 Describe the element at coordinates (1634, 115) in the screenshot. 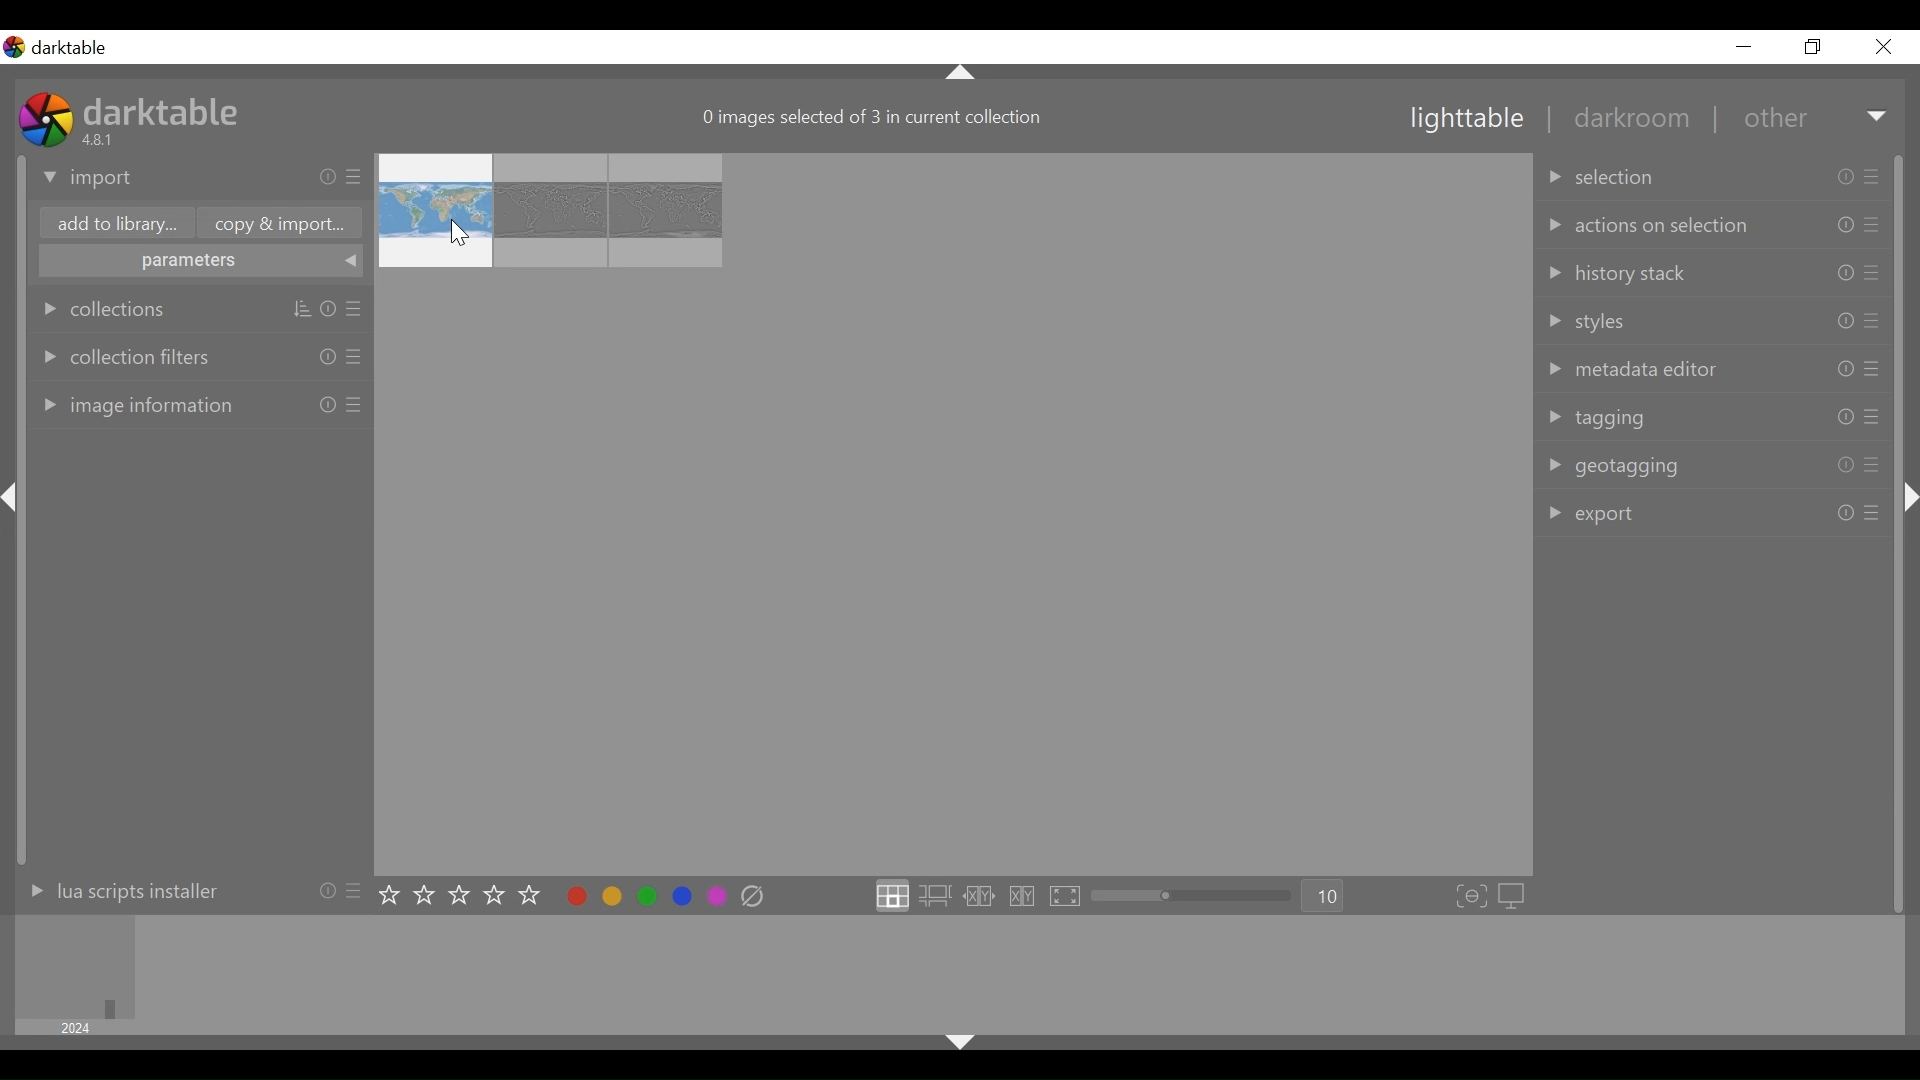

I see `darkroom` at that location.